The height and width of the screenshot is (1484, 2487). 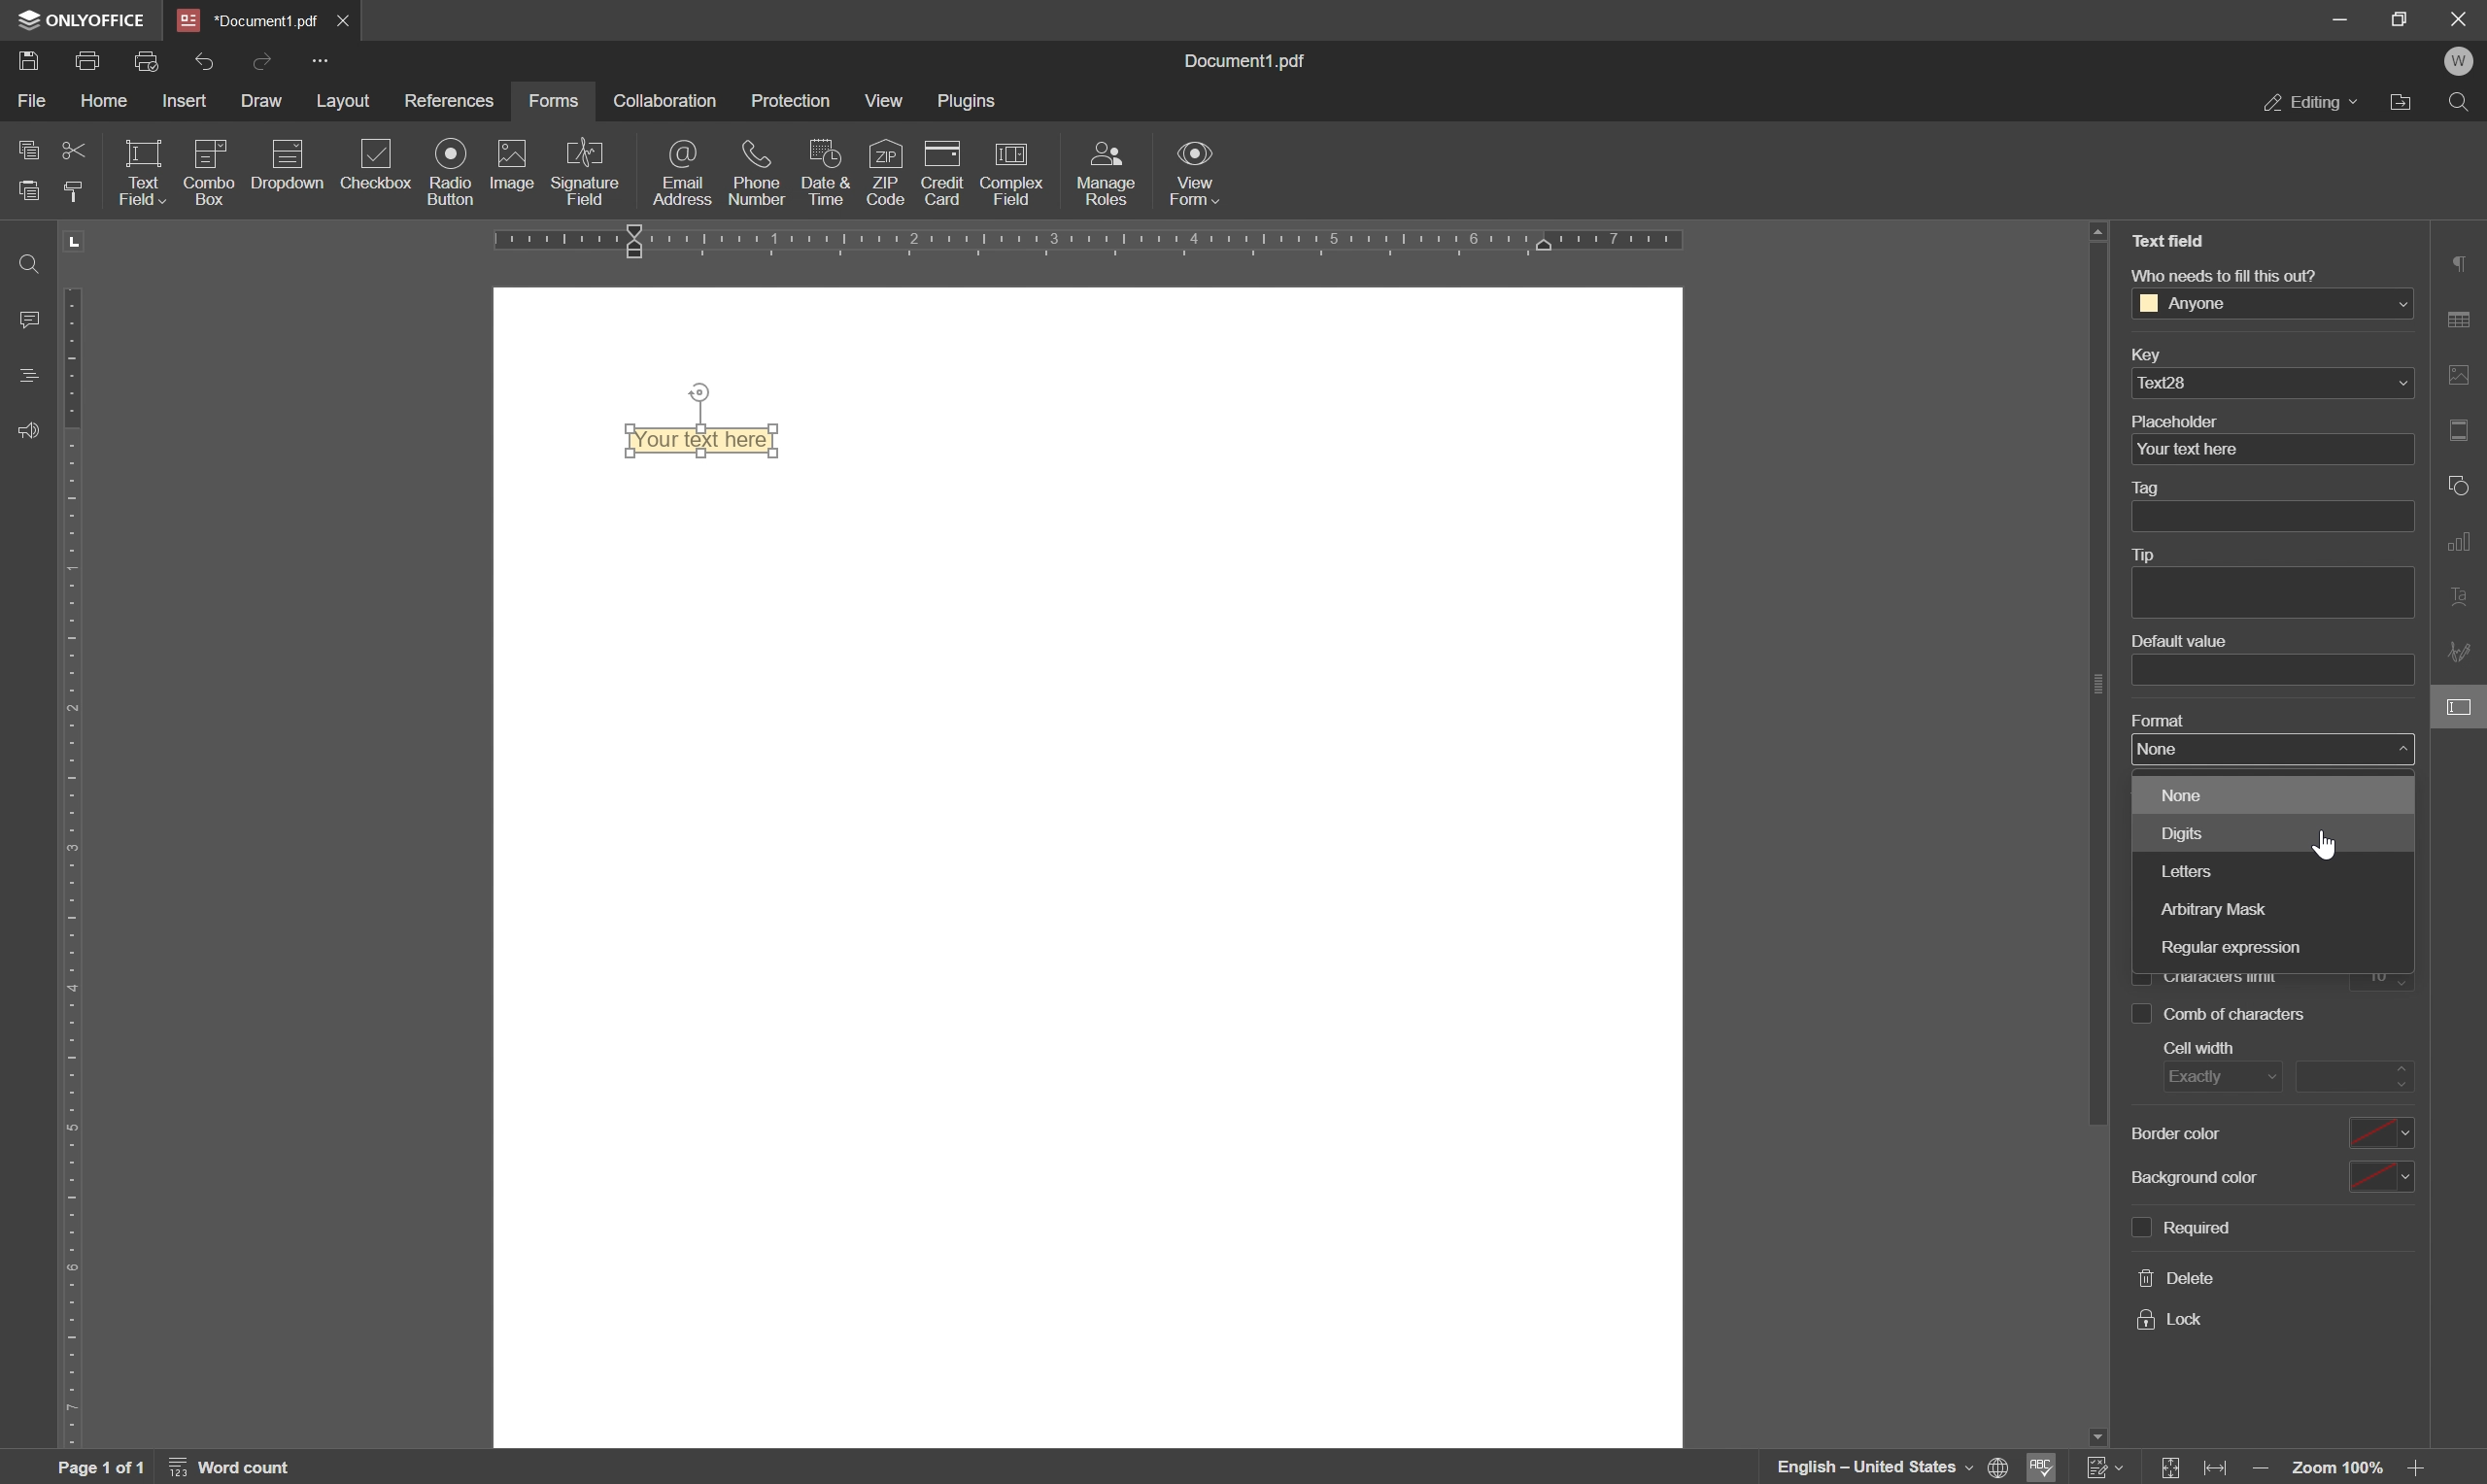 I want to click on radio button, so click(x=449, y=173).